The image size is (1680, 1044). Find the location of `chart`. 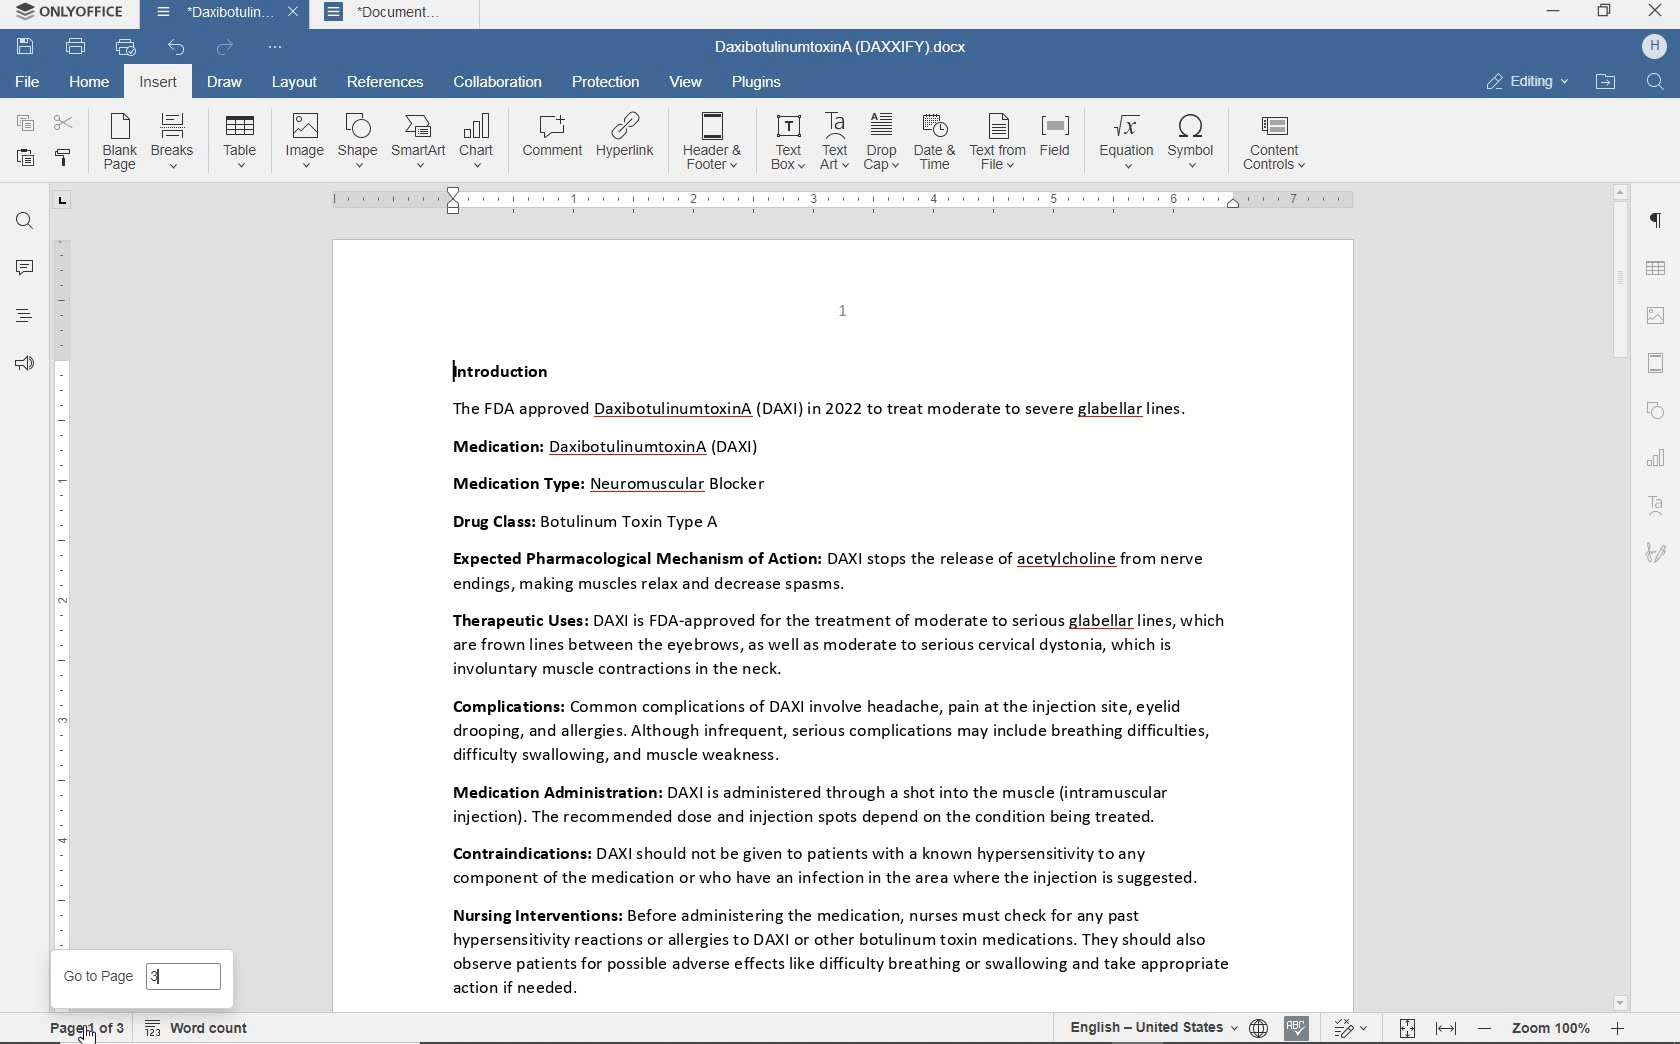

chart is located at coordinates (478, 139).